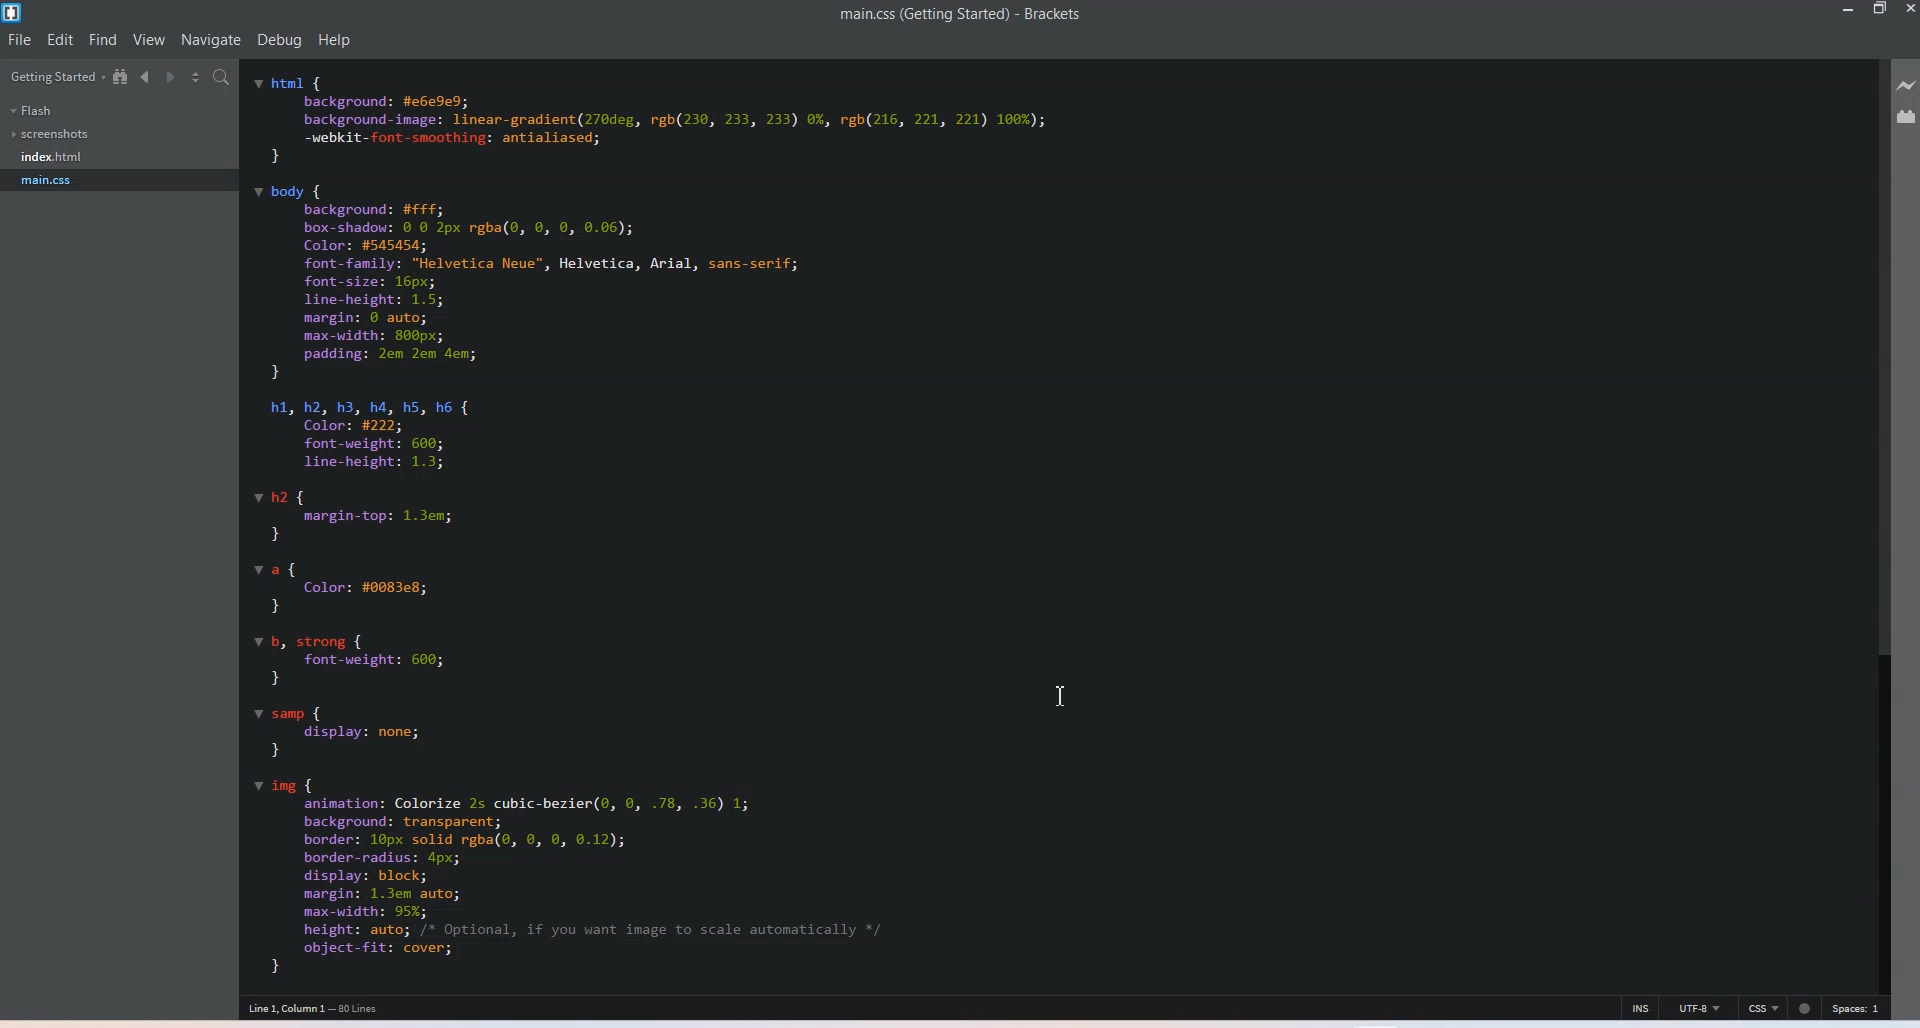 This screenshot has height=1028, width=1920. Describe the element at coordinates (55, 157) in the screenshot. I see `index.html` at that location.